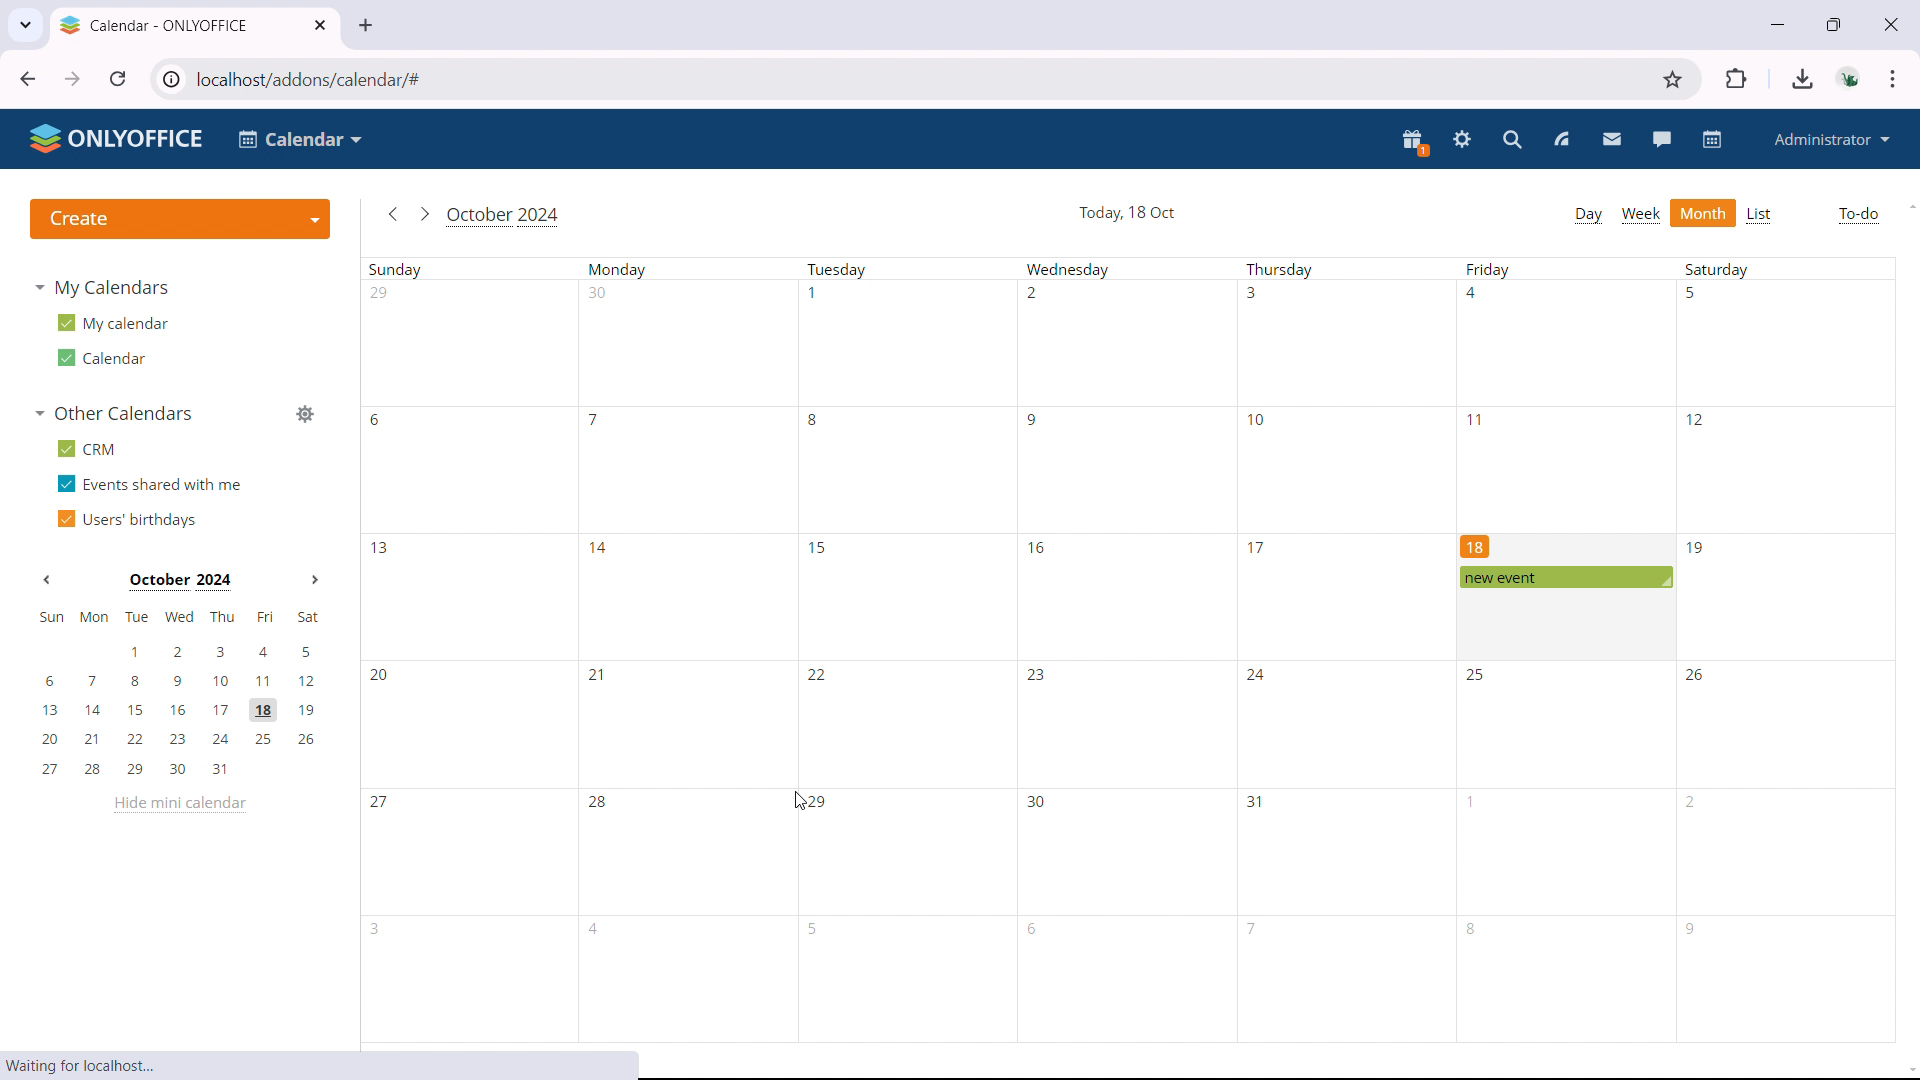 The width and height of the screenshot is (1920, 1080). What do you see at coordinates (1463, 141) in the screenshot?
I see `settings` at bounding box center [1463, 141].